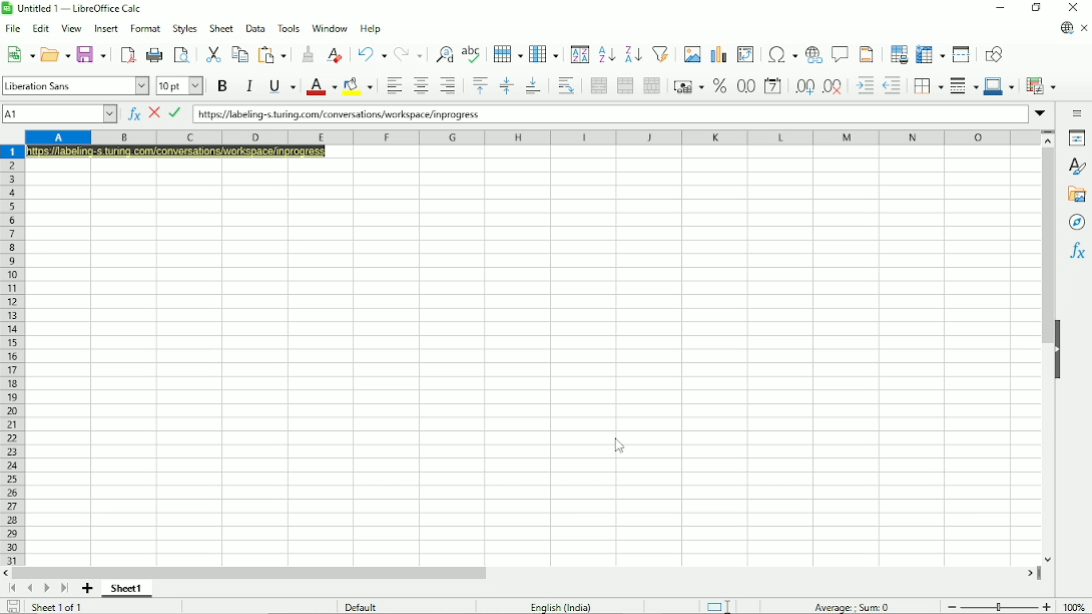  Describe the element at coordinates (564, 86) in the screenshot. I see `Wrap text` at that location.